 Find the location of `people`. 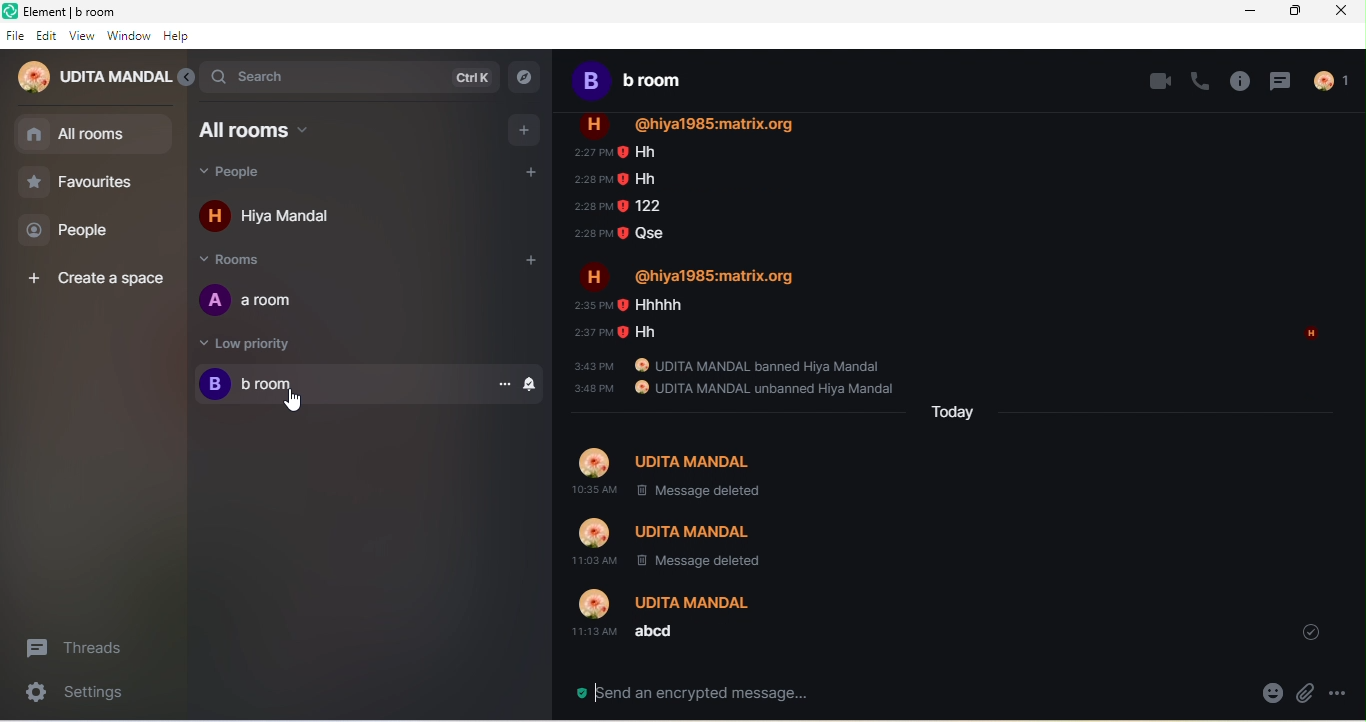

people is located at coordinates (1331, 80).